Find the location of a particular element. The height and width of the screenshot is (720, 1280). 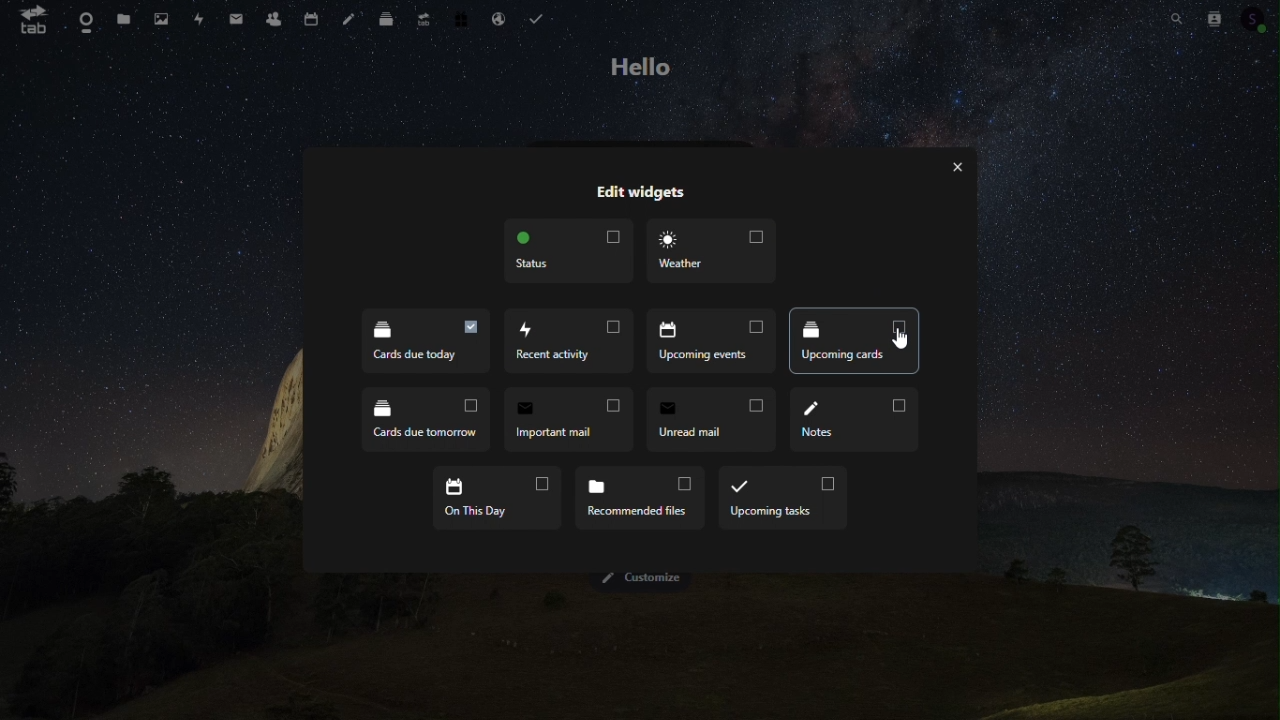

Task is located at coordinates (535, 17).